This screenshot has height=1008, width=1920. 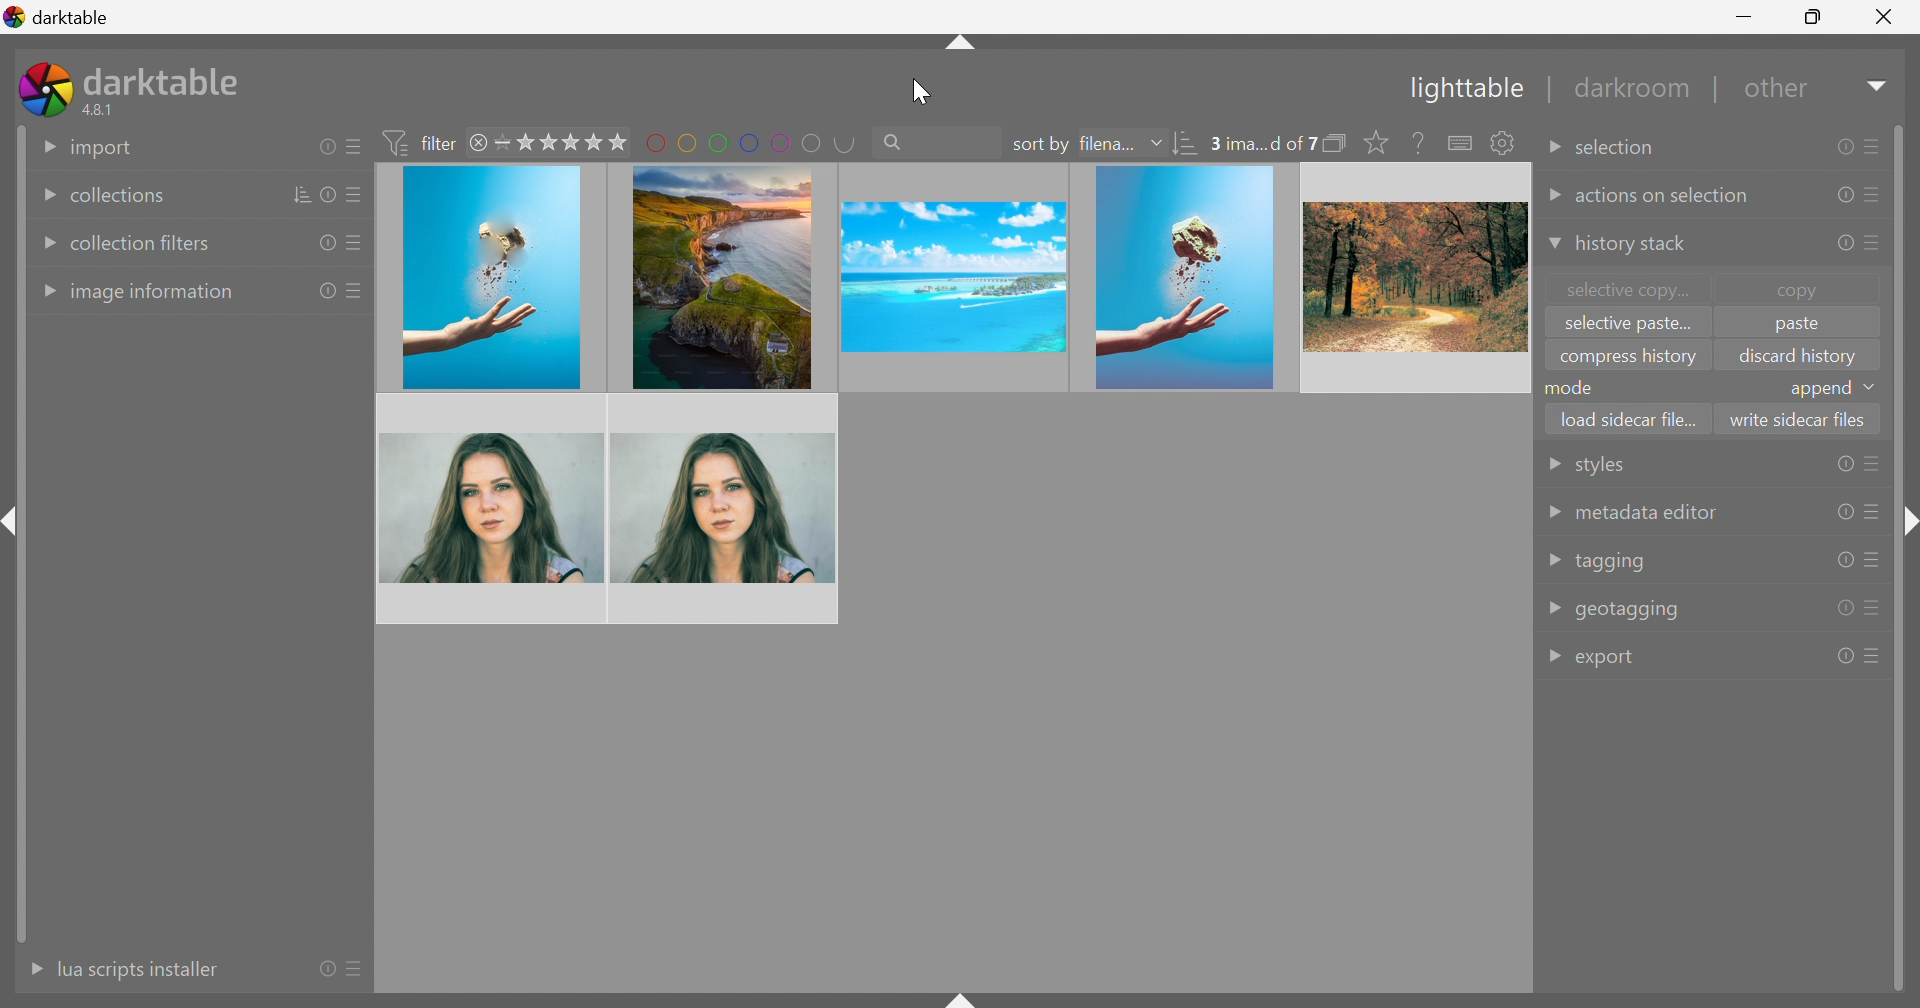 I want to click on append, so click(x=1819, y=390).